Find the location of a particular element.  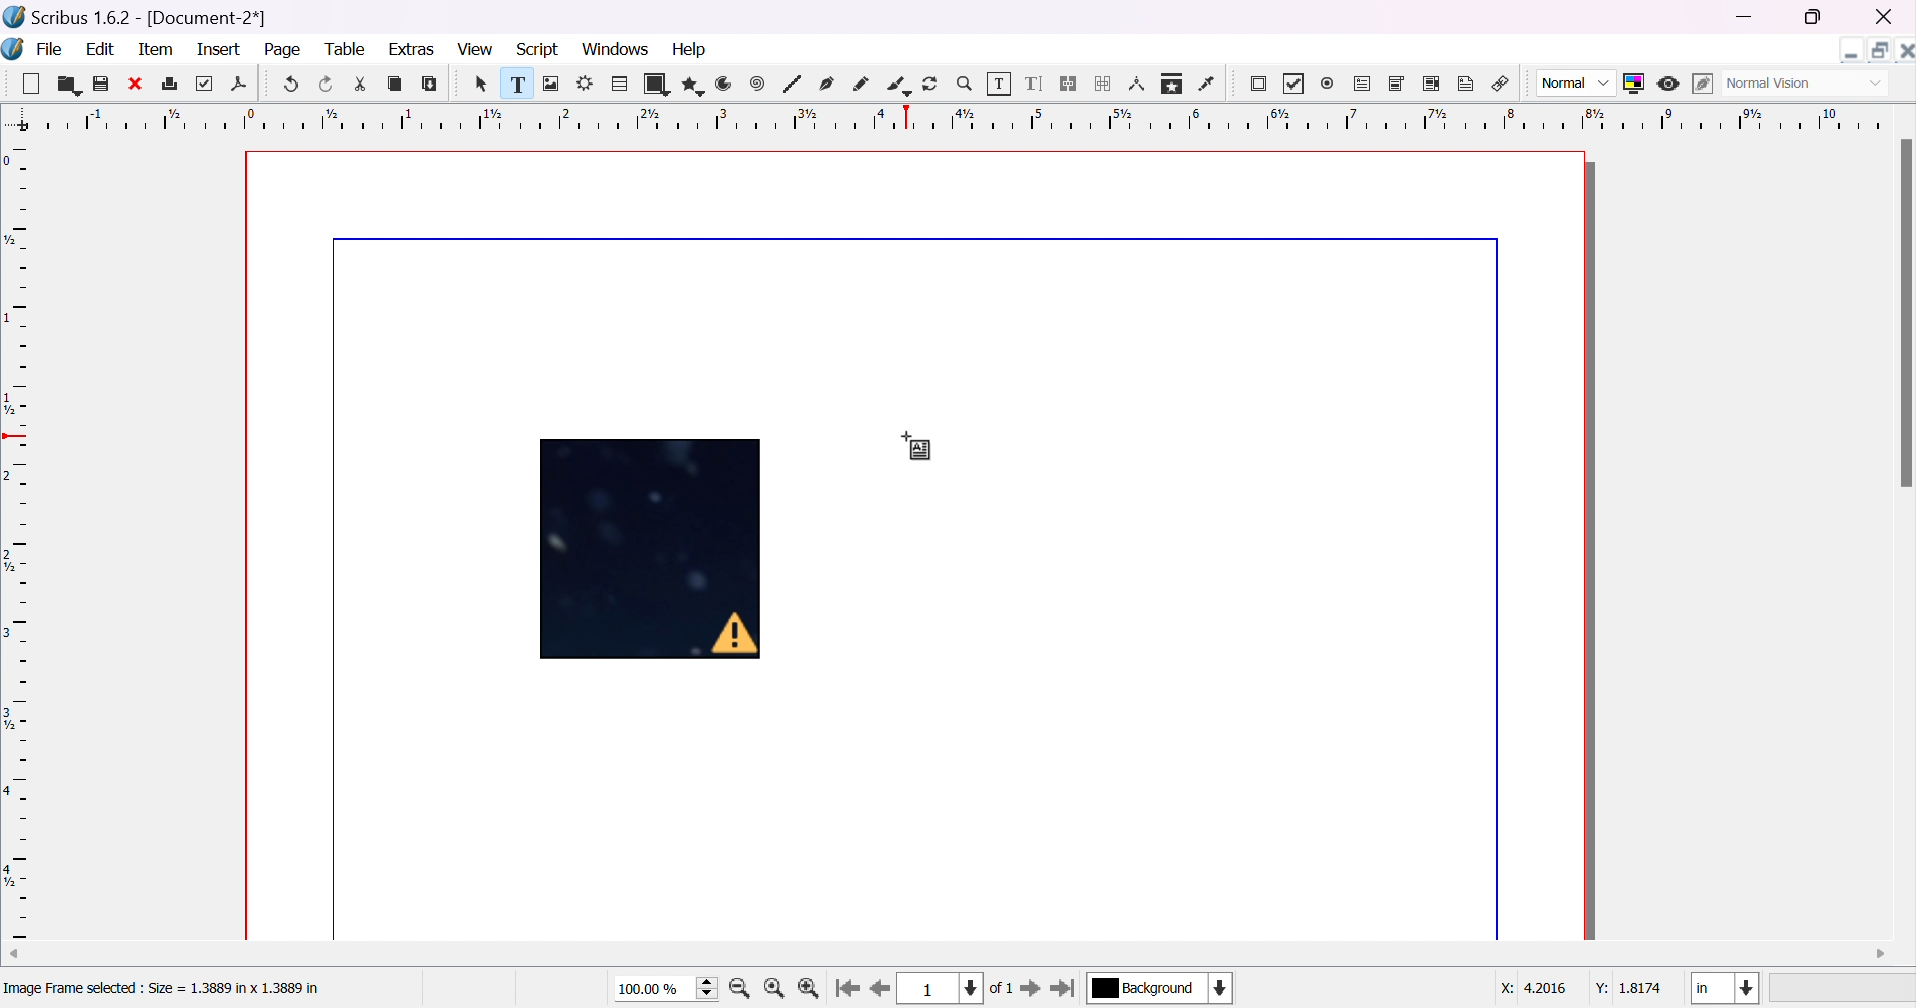

Ruler is located at coordinates (962, 118).